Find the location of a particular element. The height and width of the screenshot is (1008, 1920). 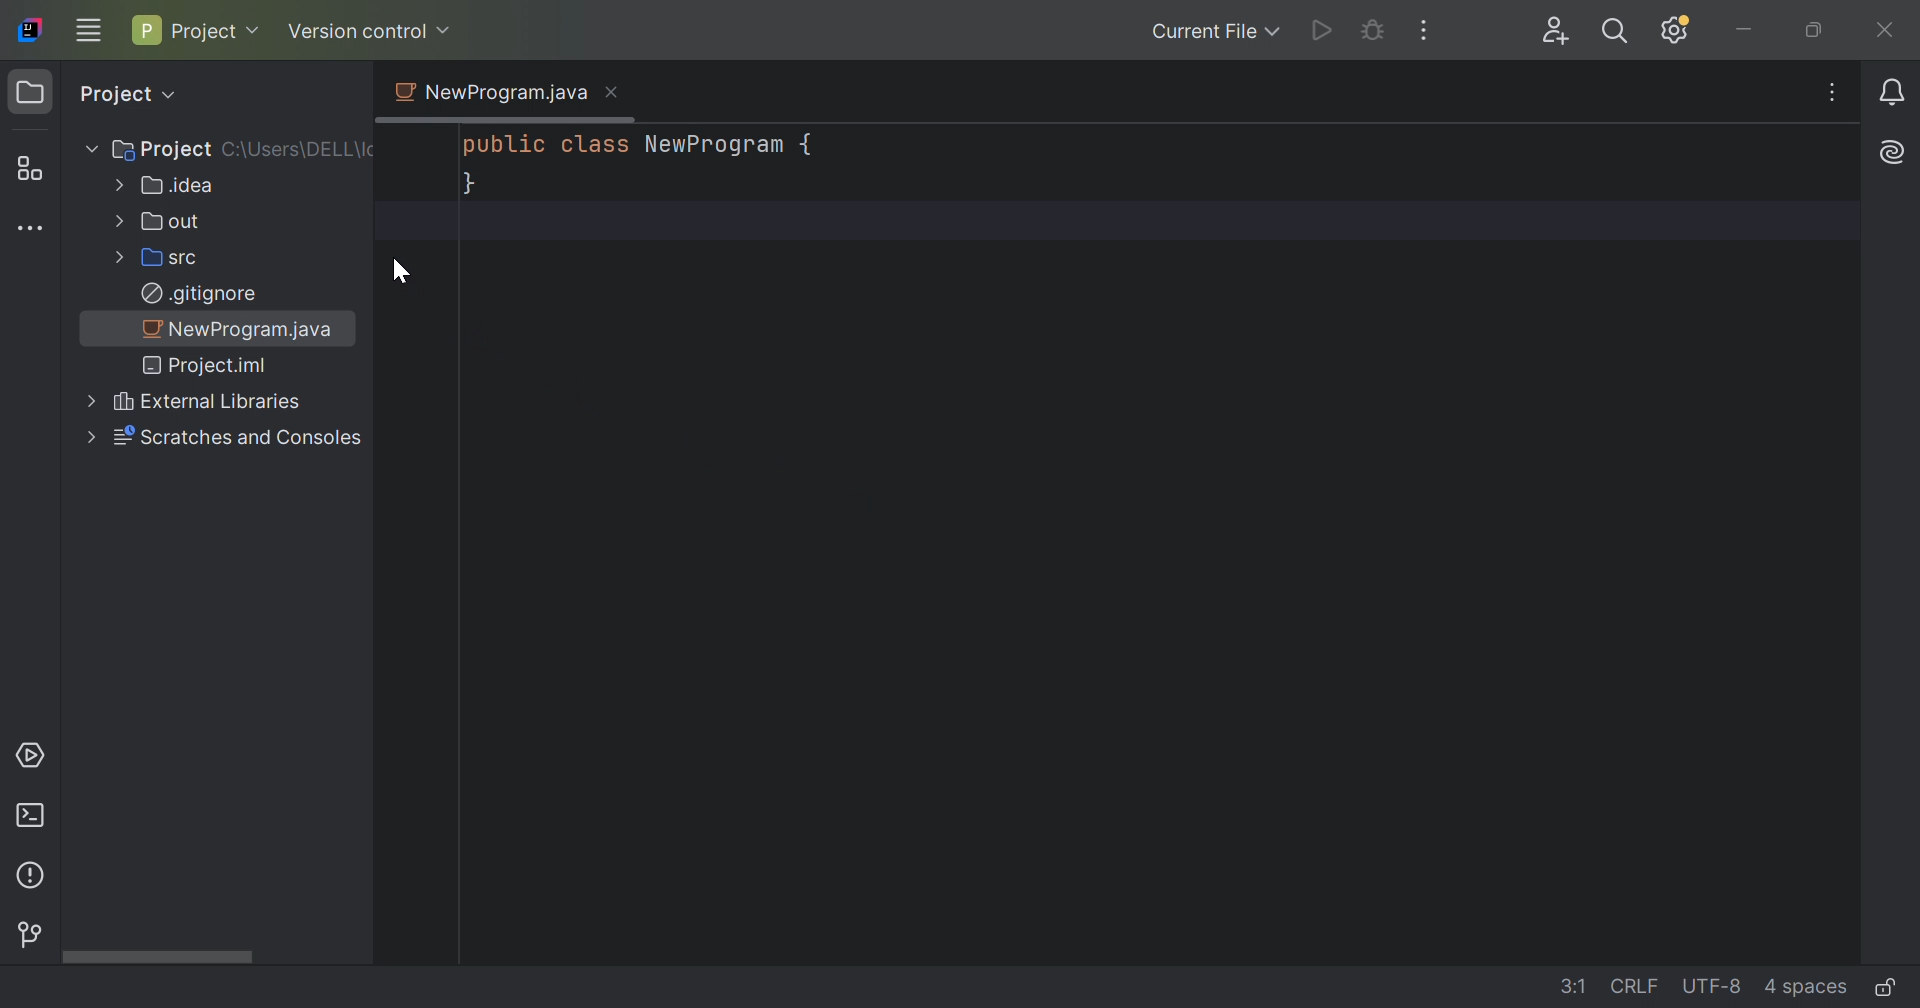

More actions is located at coordinates (1426, 32).